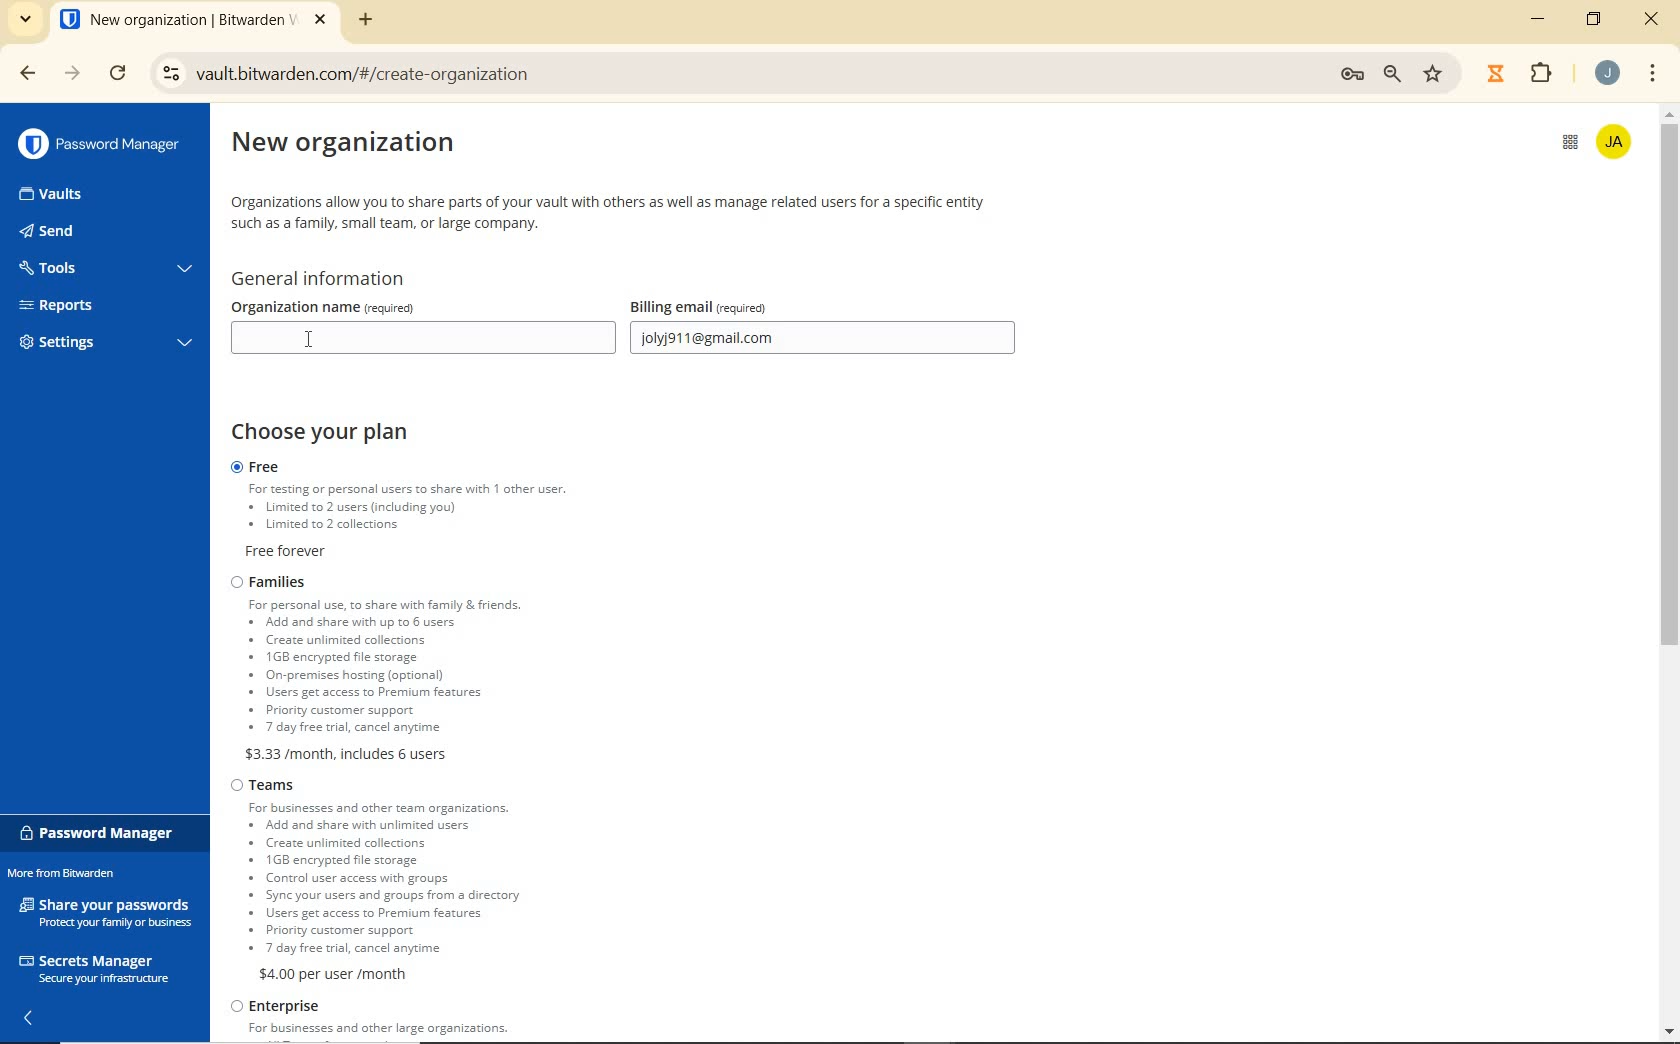  Describe the element at coordinates (34, 1018) in the screenshot. I see `collapse` at that location.